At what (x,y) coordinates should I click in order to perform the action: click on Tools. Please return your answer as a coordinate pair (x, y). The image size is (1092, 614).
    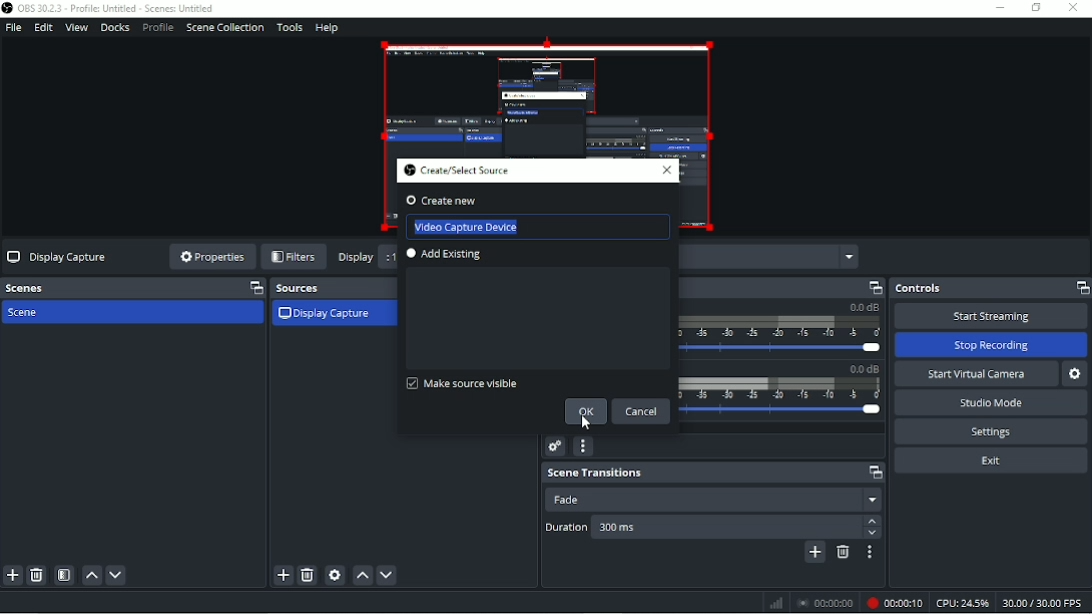
    Looking at the image, I should click on (289, 27).